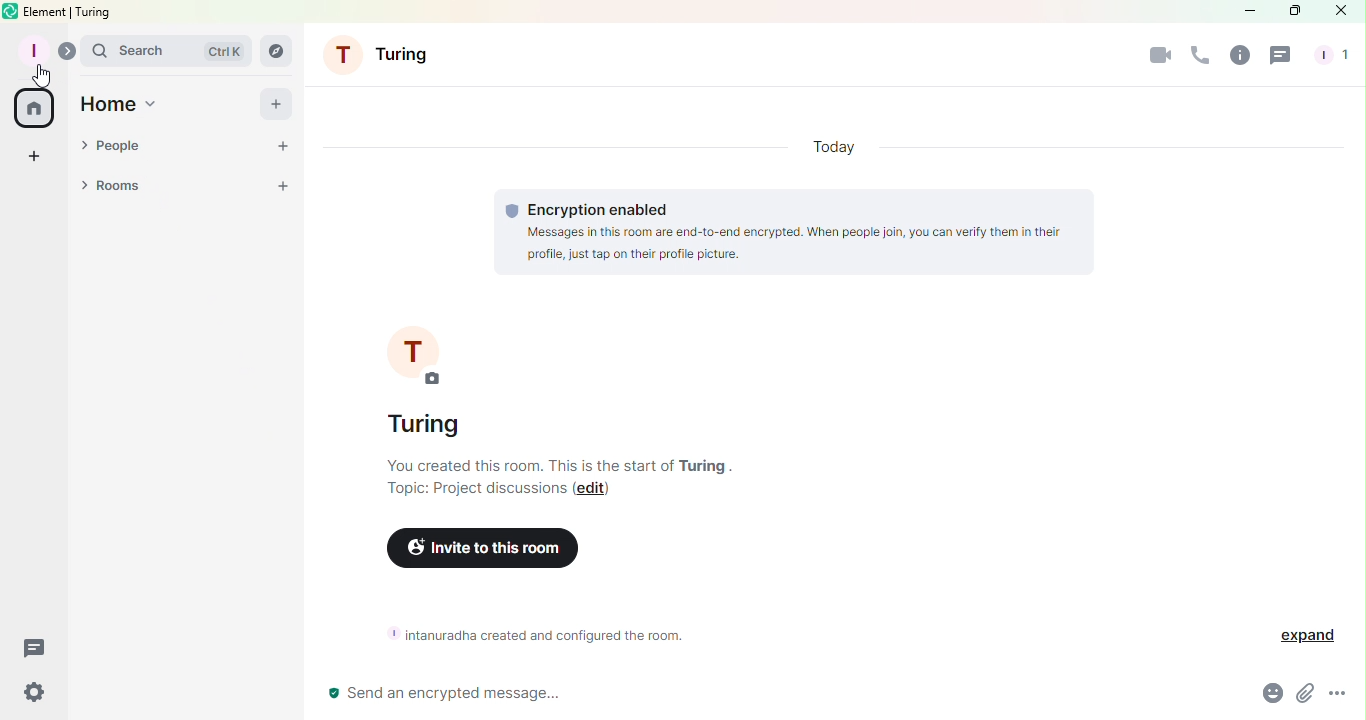 This screenshot has height=720, width=1366. What do you see at coordinates (109, 147) in the screenshot?
I see `People` at bounding box center [109, 147].